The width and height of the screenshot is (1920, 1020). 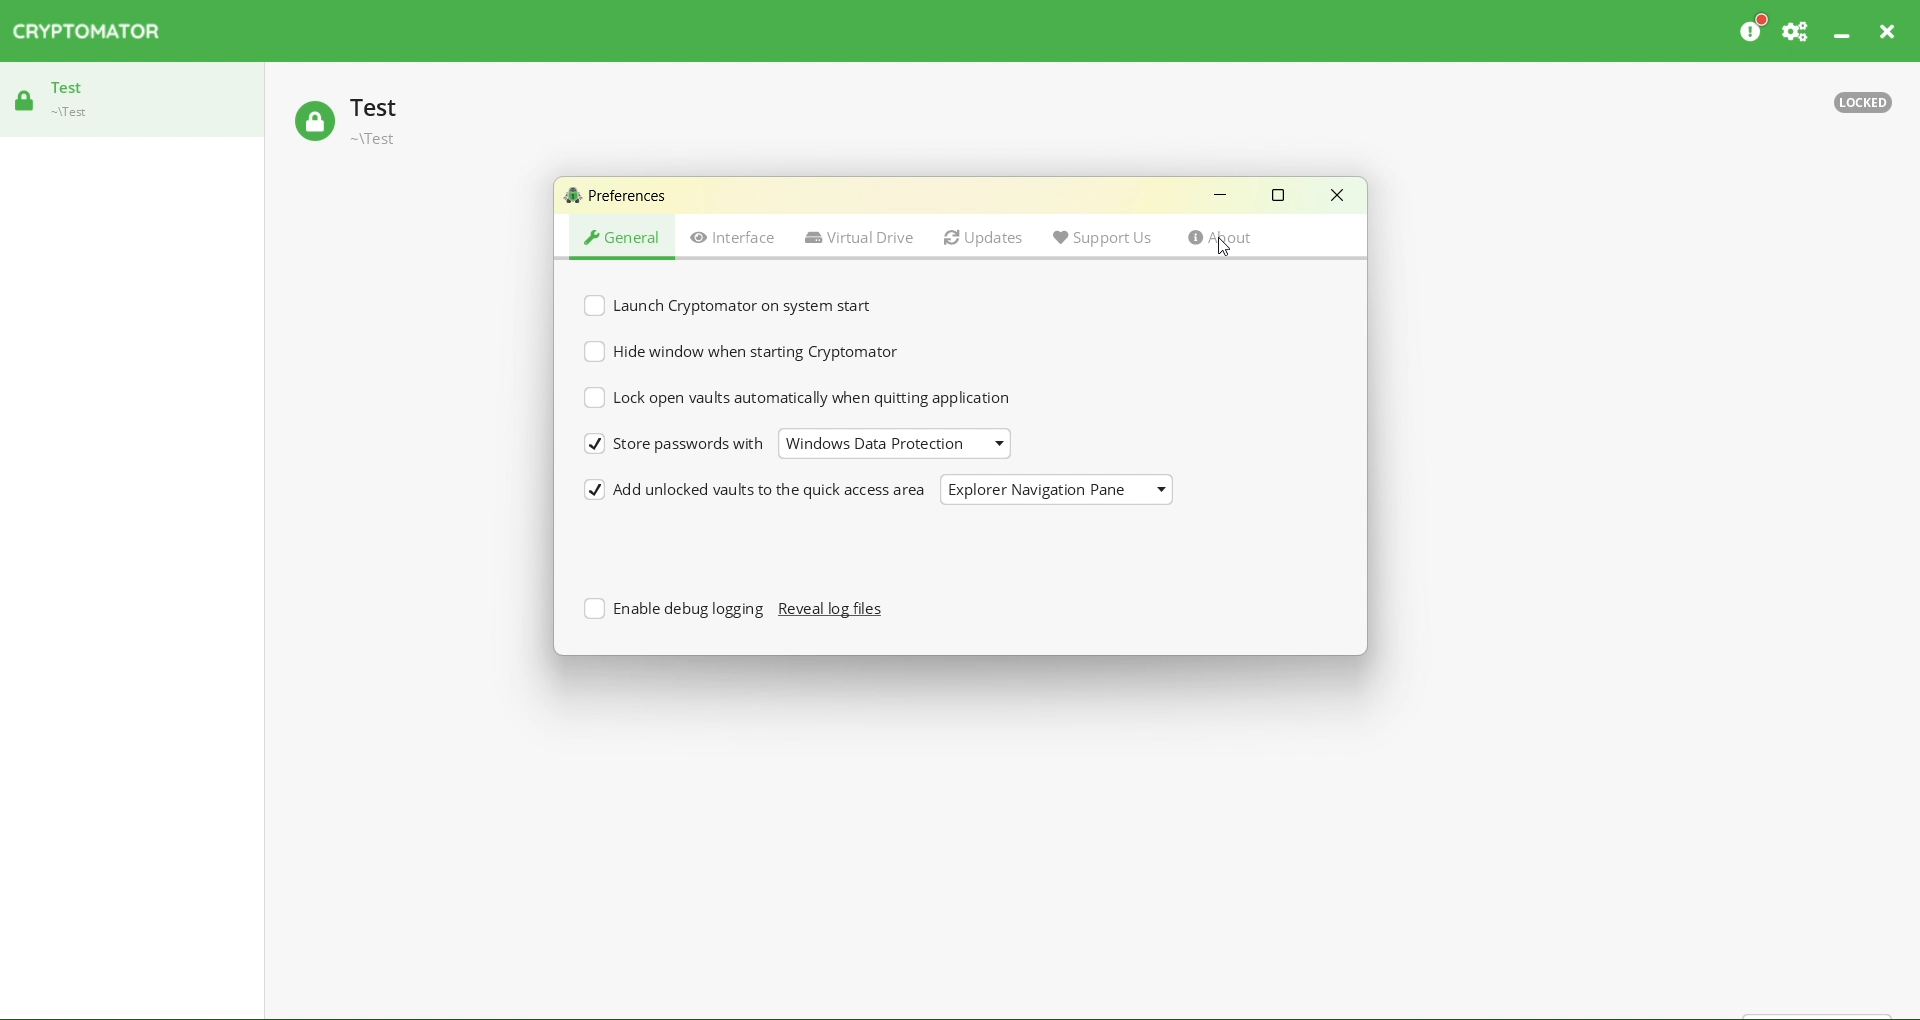 What do you see at coordinates (396, 122) in the screenshot?
I see `Test` at bounding box center [396, 122].